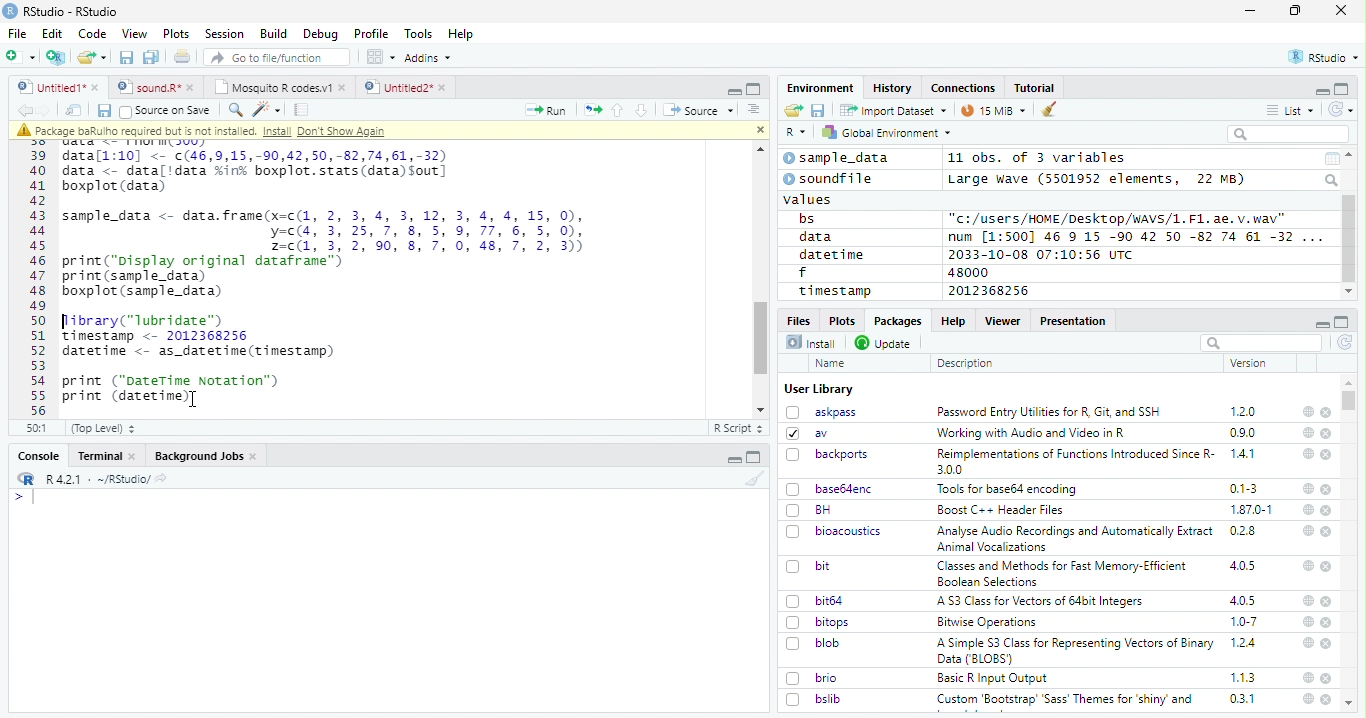  Describe the element at coordinates (461, 35) in the screenshot. I see `Help` at that location.